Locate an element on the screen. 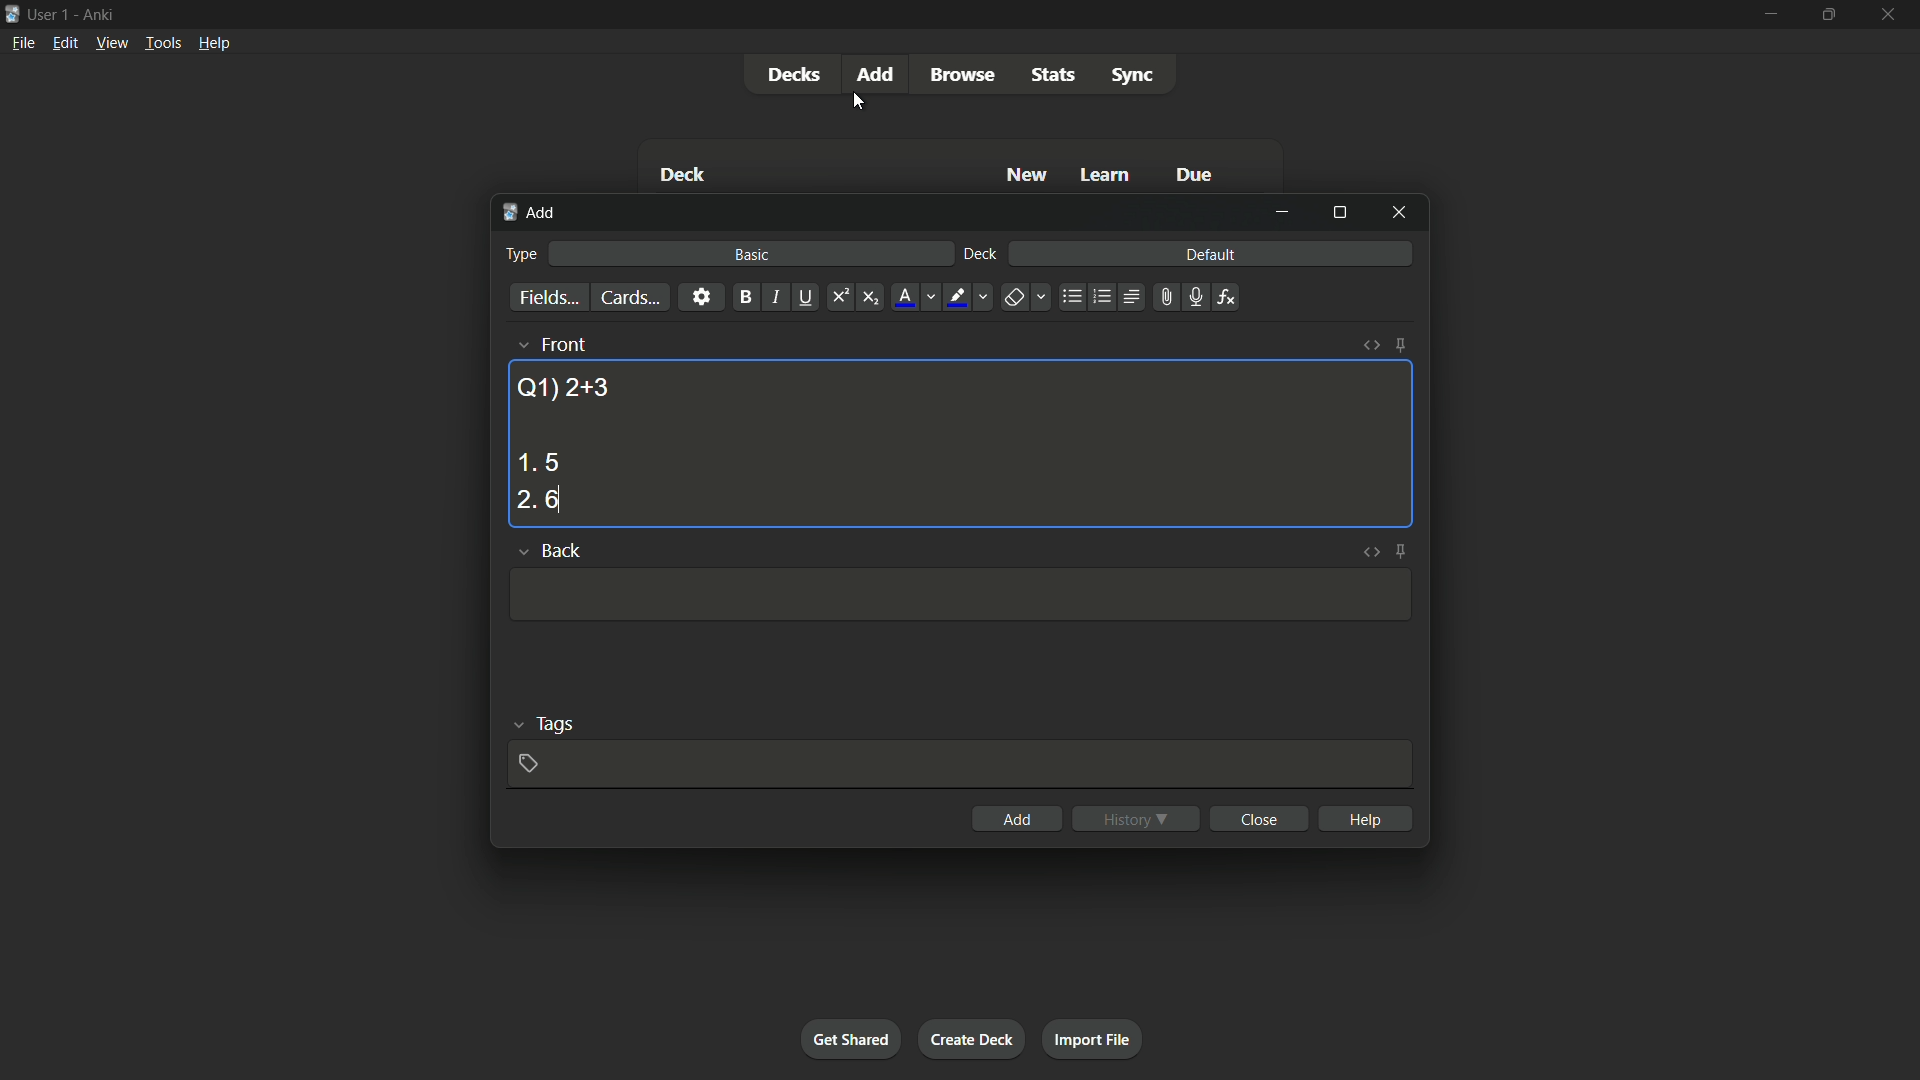 This screenshot has width=1920, height=1080. learn is located at coordinates (1105, 176).